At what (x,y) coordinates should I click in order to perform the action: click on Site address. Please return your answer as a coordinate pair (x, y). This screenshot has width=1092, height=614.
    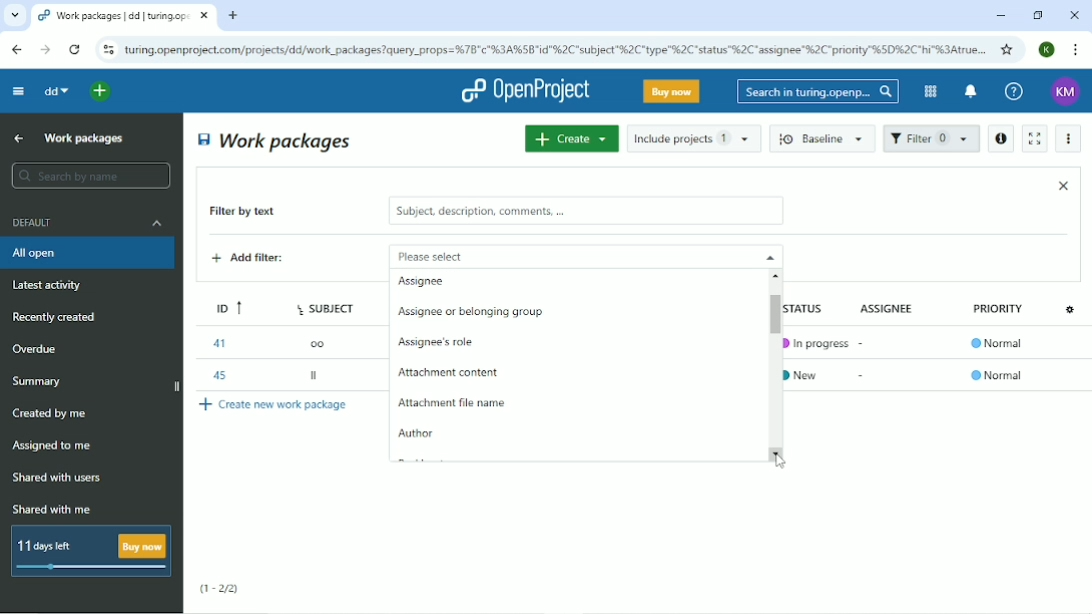
    Looking at the image, I should click on (555, 48).